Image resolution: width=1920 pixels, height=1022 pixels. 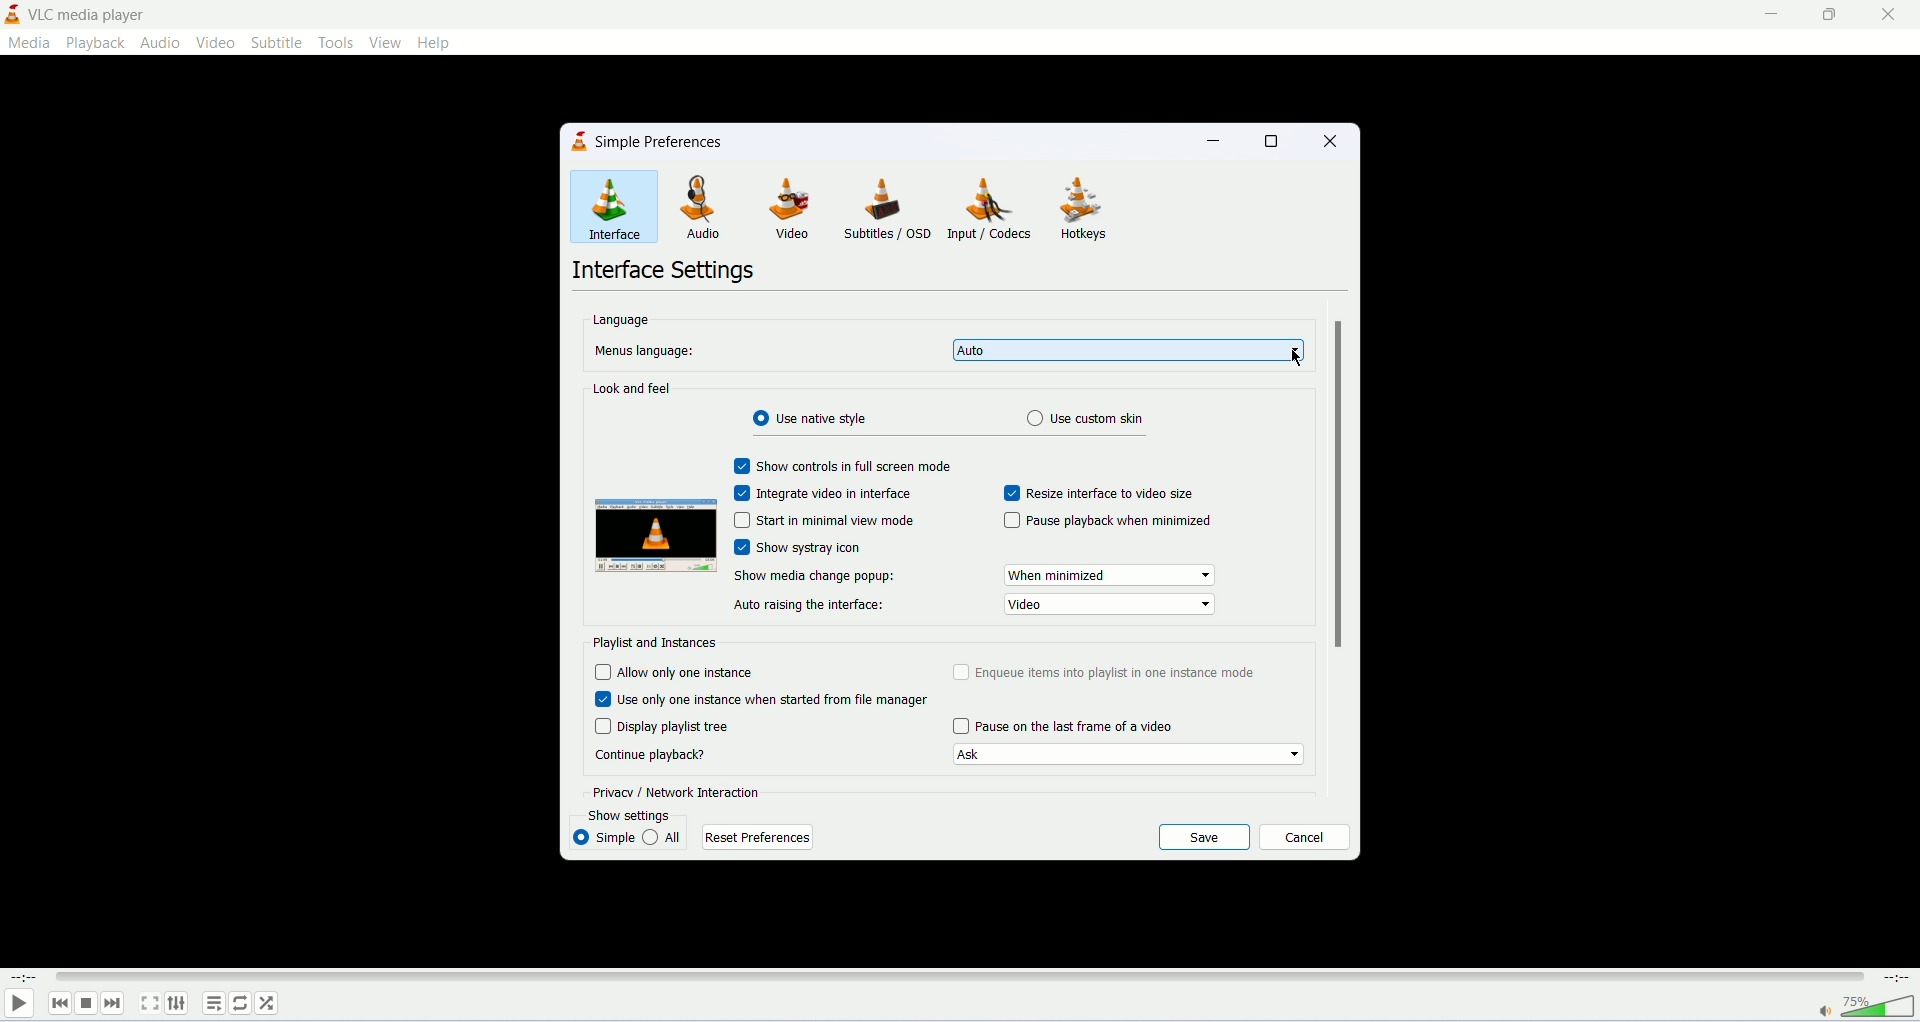 I want to click on input, so click(x=994, y=207).